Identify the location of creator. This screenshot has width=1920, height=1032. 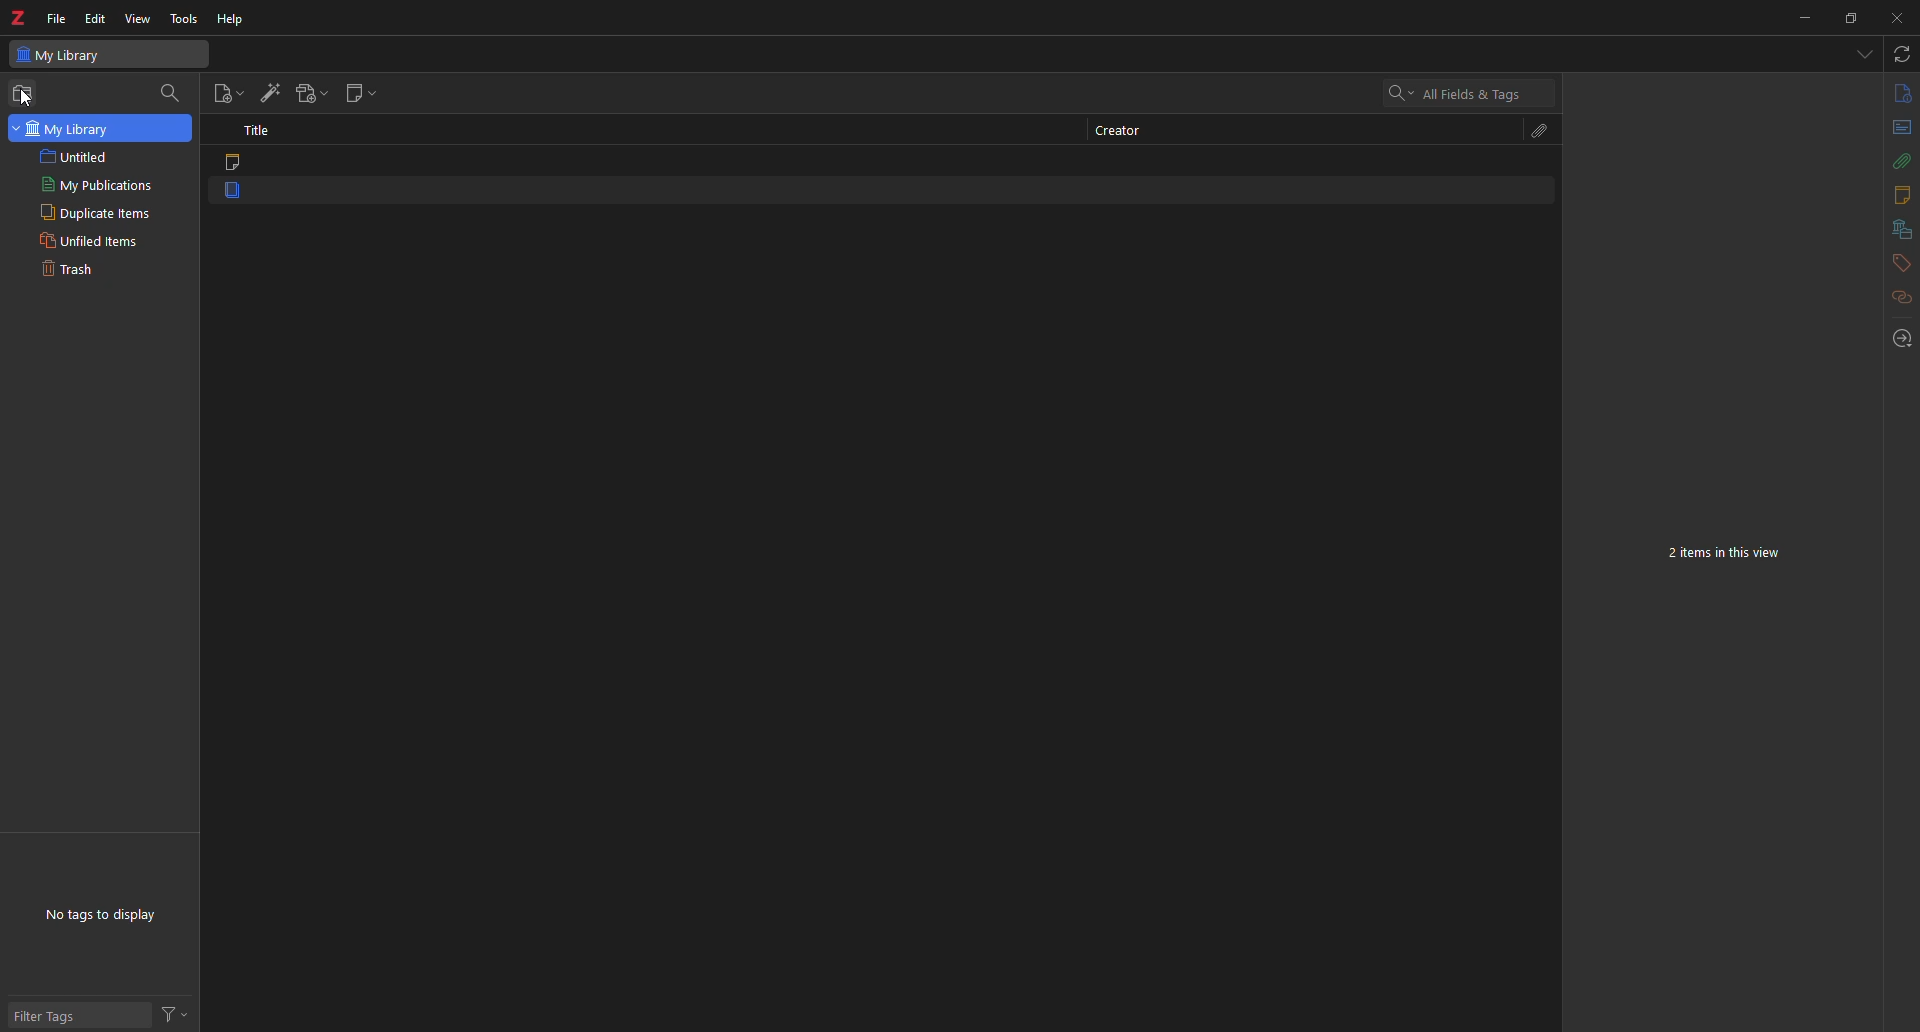
(1116, 130).